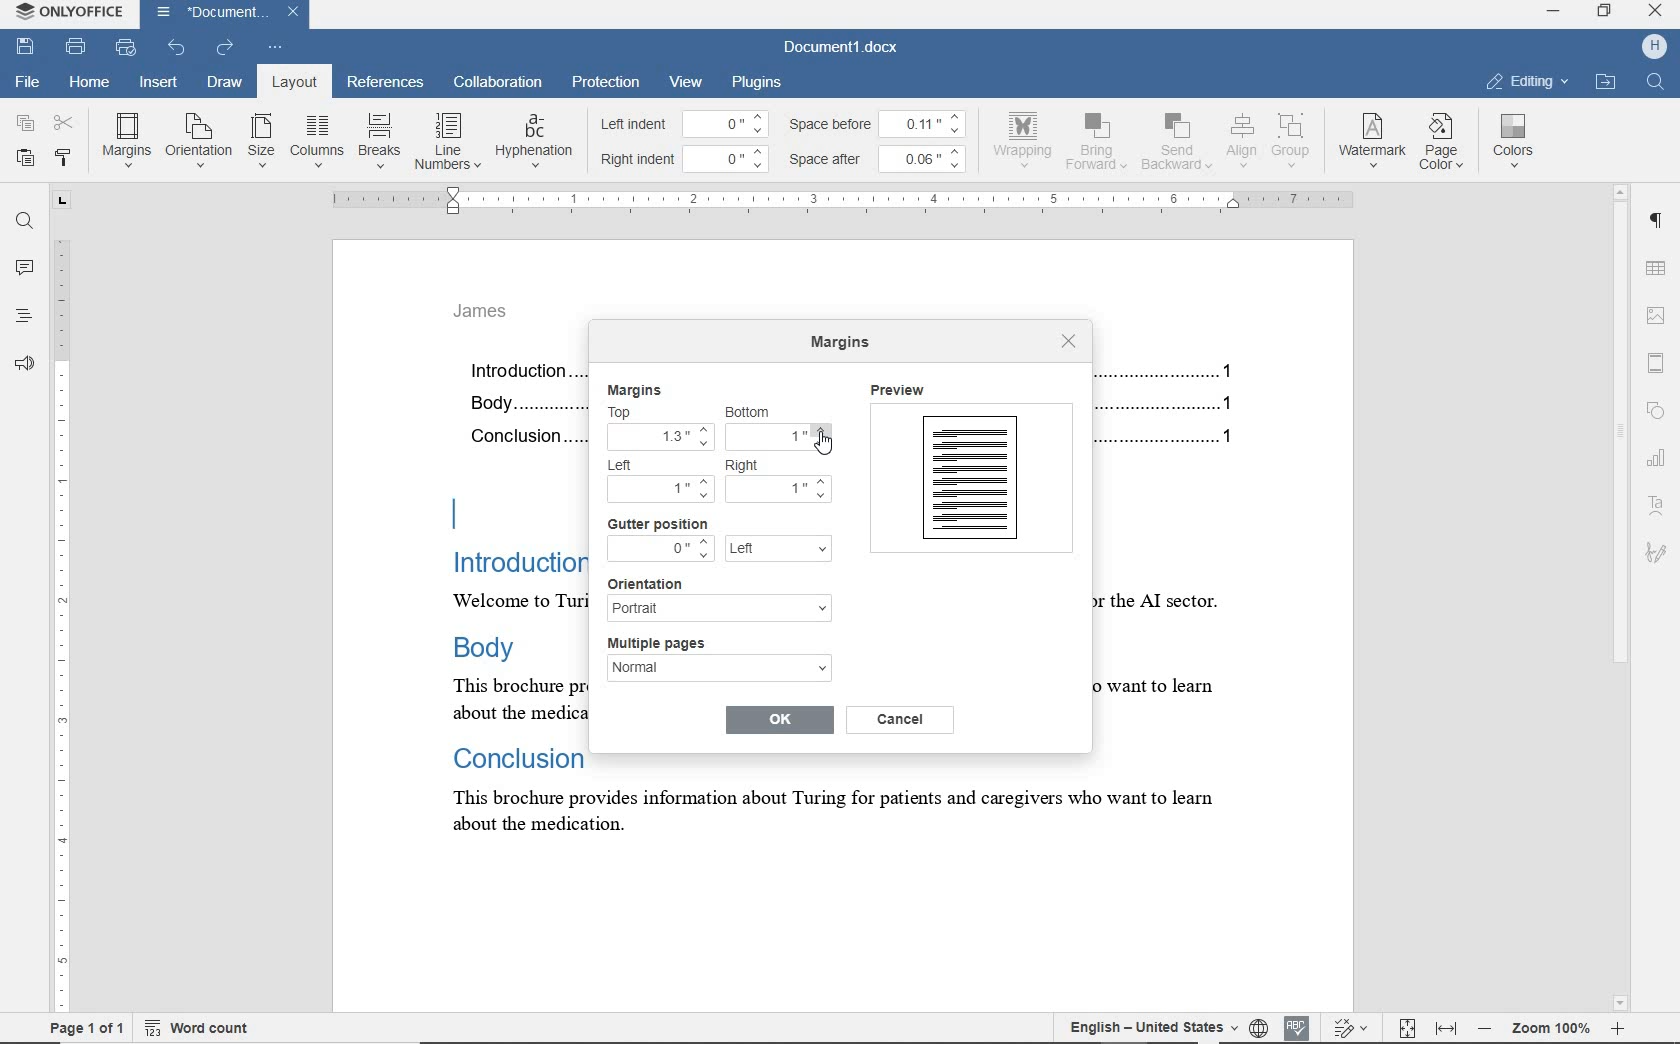 This screenshot has height=1044, width=1680. Describe the element at coordinates (86, 83) in the screenshot. I see `home` at that location.